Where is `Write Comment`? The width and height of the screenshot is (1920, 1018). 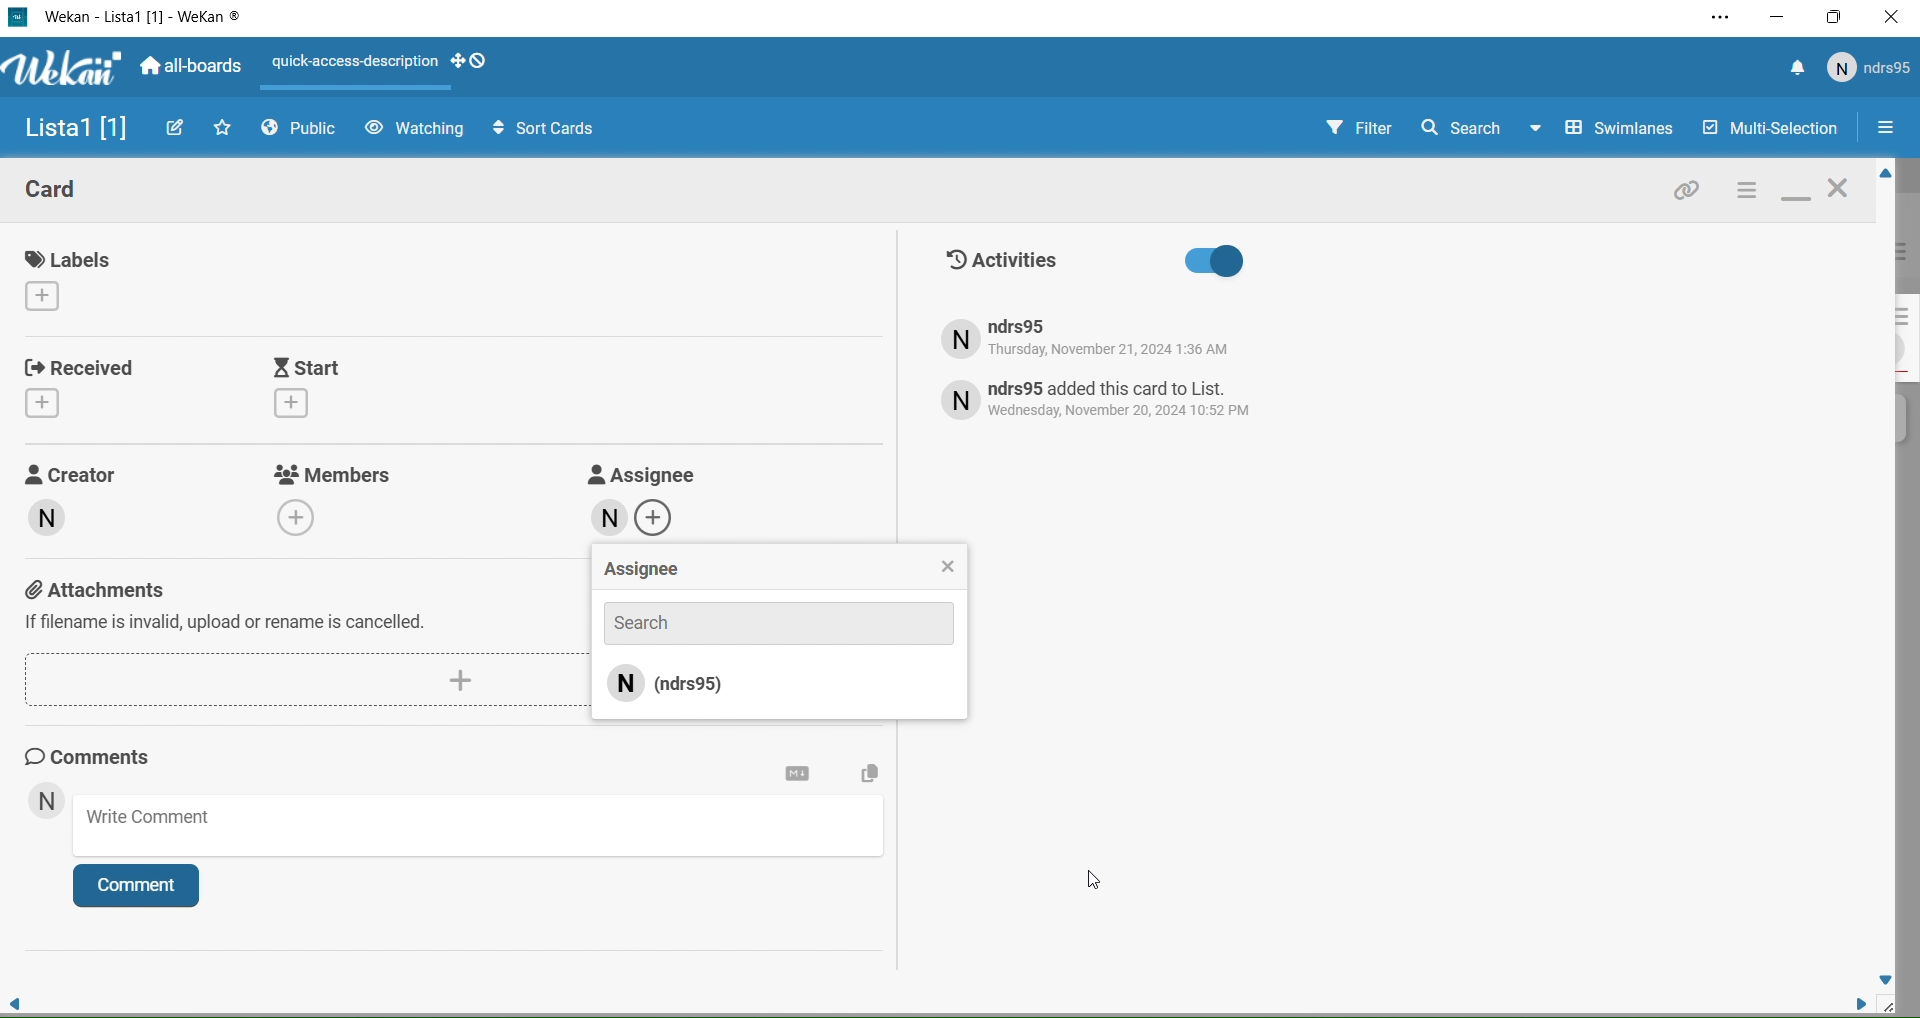 Write Comment is located at coordinates (484, 829).